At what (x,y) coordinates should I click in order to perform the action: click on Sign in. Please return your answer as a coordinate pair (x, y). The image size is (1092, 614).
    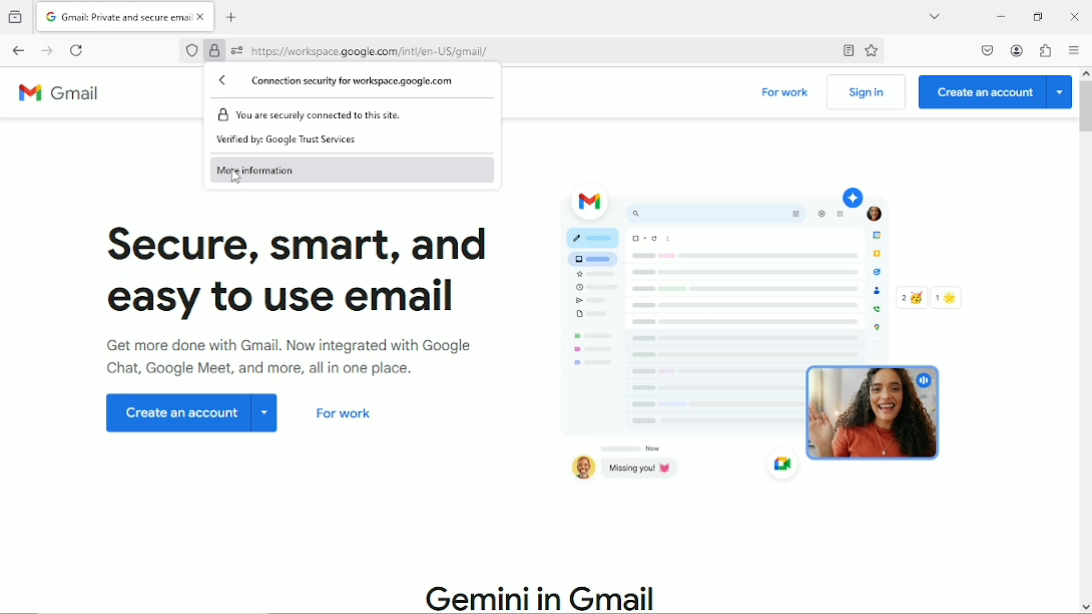
    Looking at the image, I should click on (869, 93).